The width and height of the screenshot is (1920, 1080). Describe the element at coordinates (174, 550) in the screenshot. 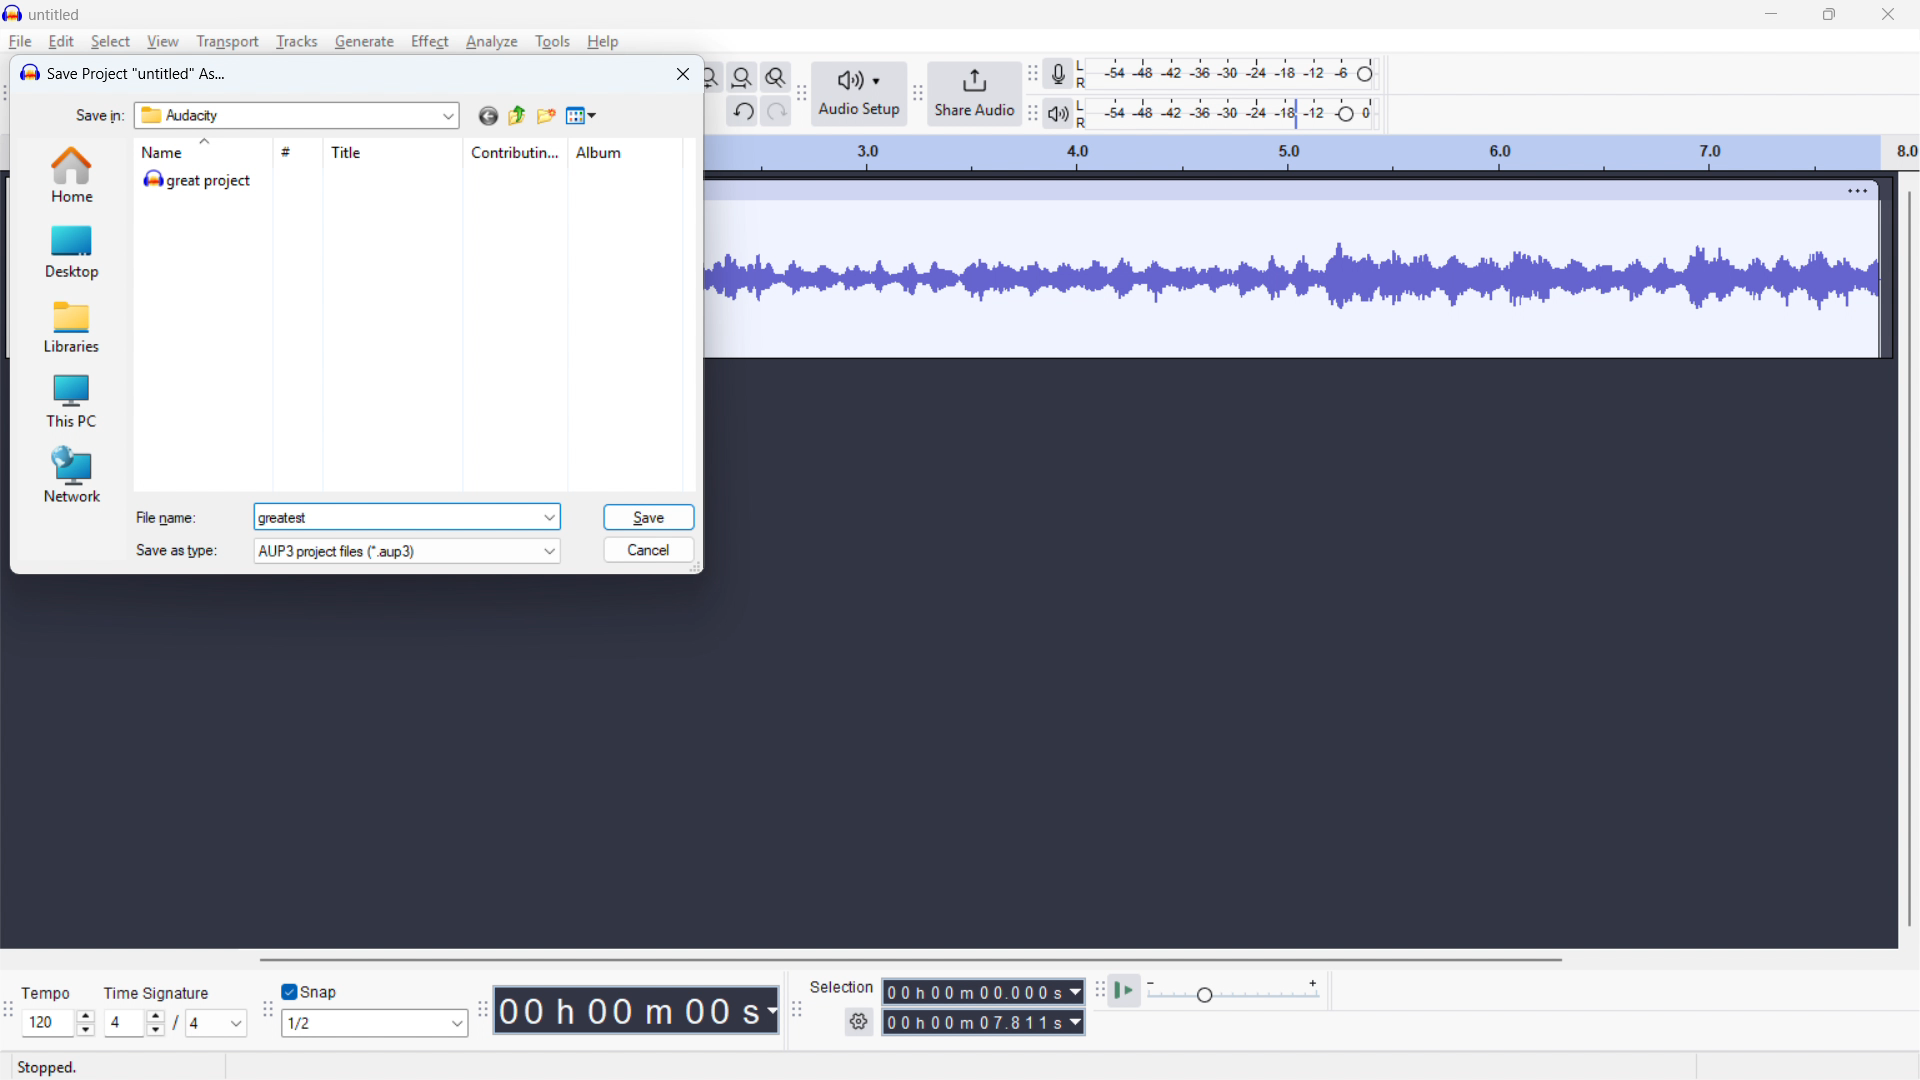

I see `save as type` at that location.